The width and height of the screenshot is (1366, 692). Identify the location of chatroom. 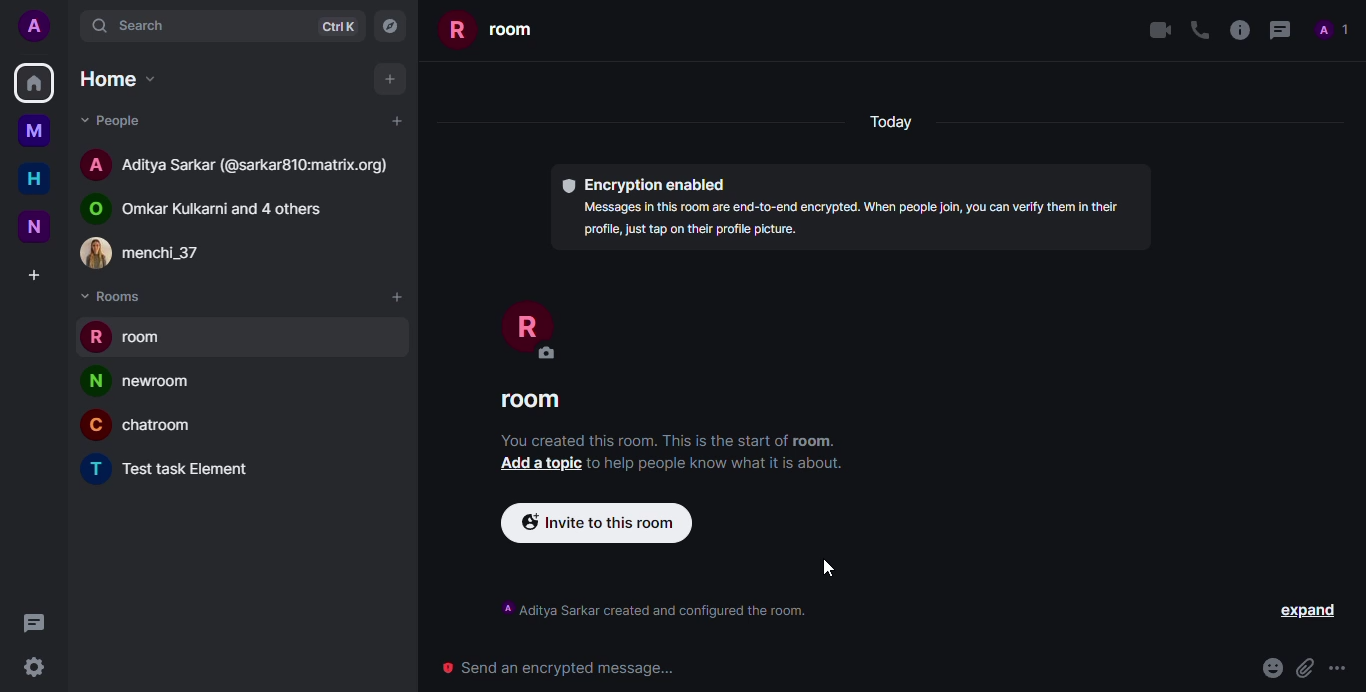
(175, 427).